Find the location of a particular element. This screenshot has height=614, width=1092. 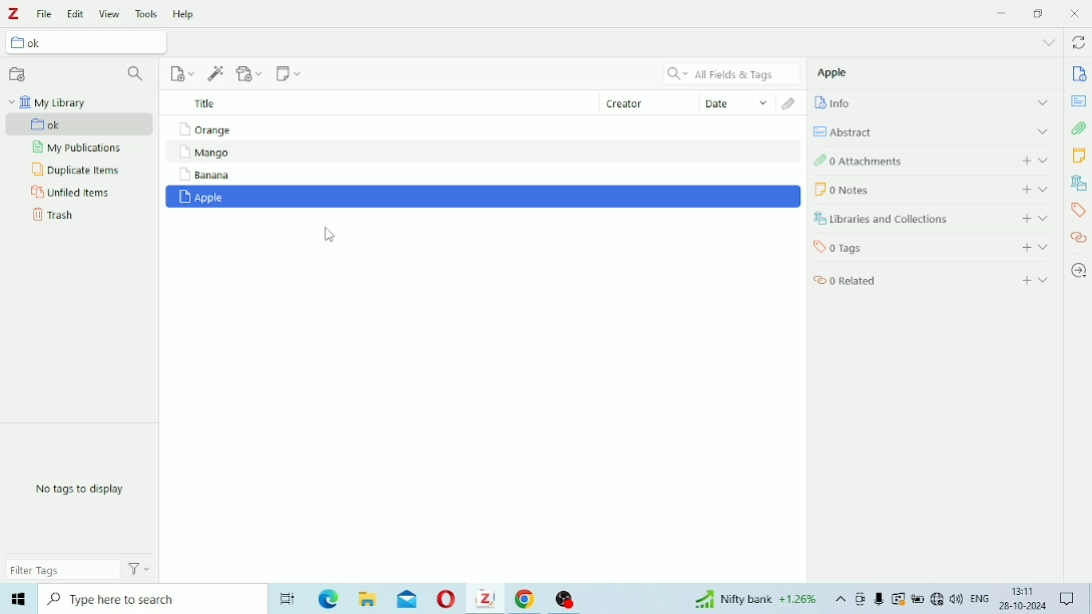

Notes is located at coordinates (893, 188).